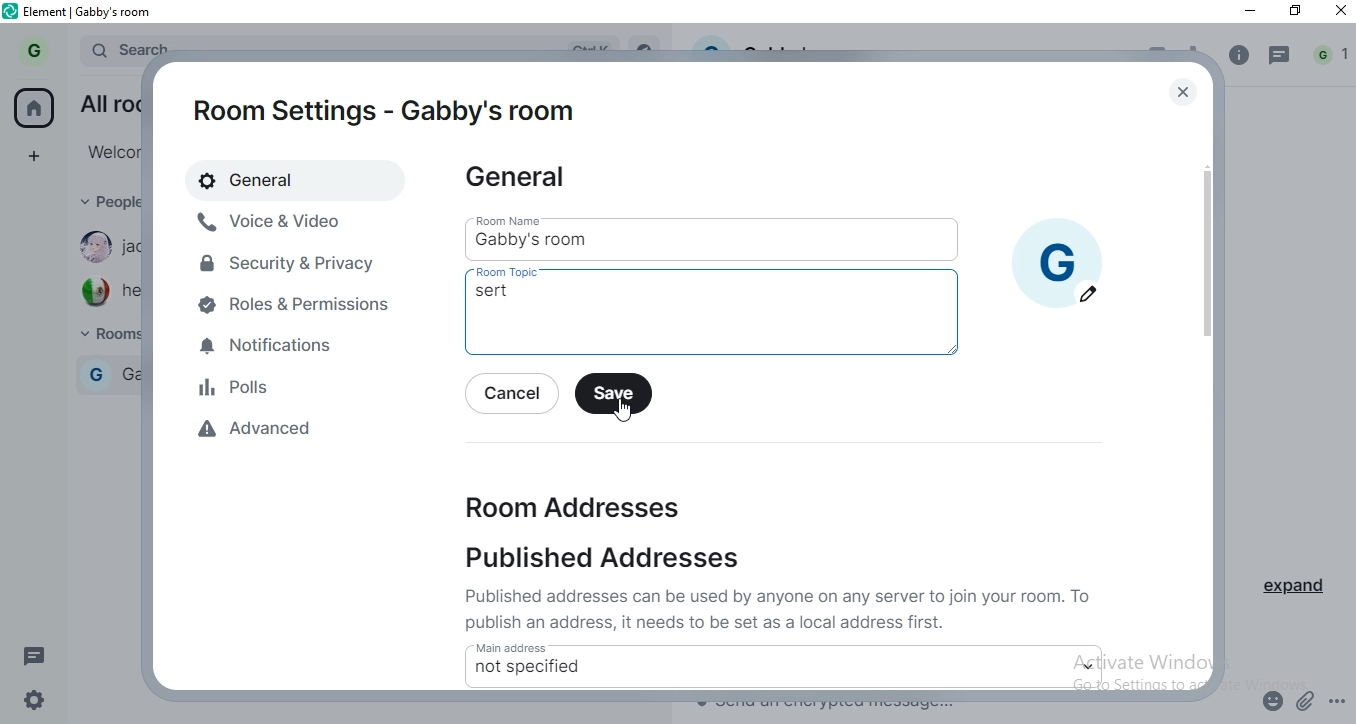  I want to click on rooms, so click(103, 336).